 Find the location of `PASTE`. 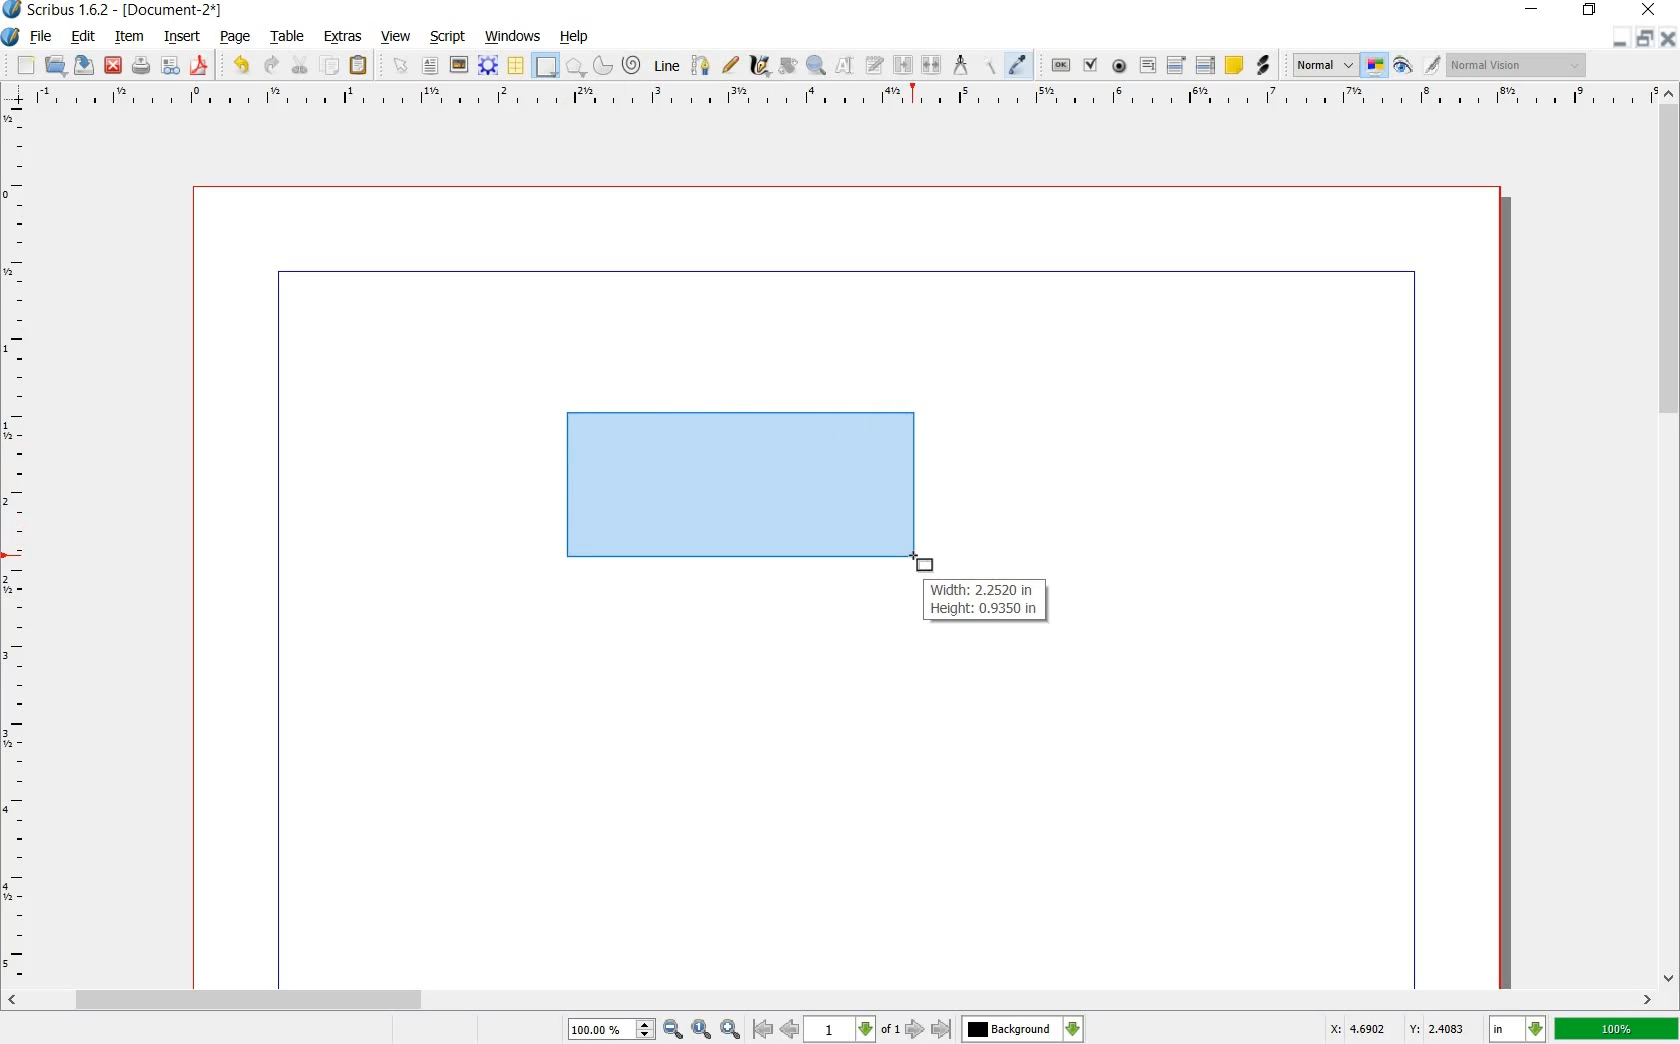

PASTE is located at coordinates (360, 65).